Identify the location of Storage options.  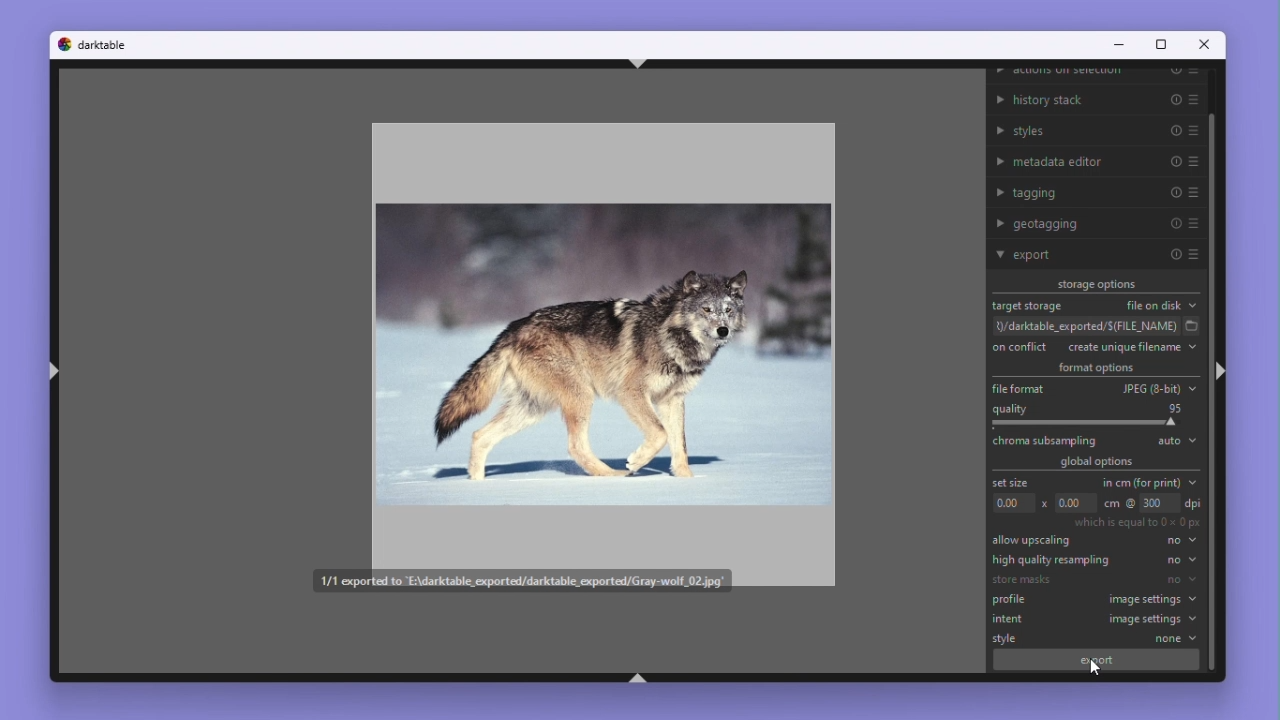
(1094, 285).